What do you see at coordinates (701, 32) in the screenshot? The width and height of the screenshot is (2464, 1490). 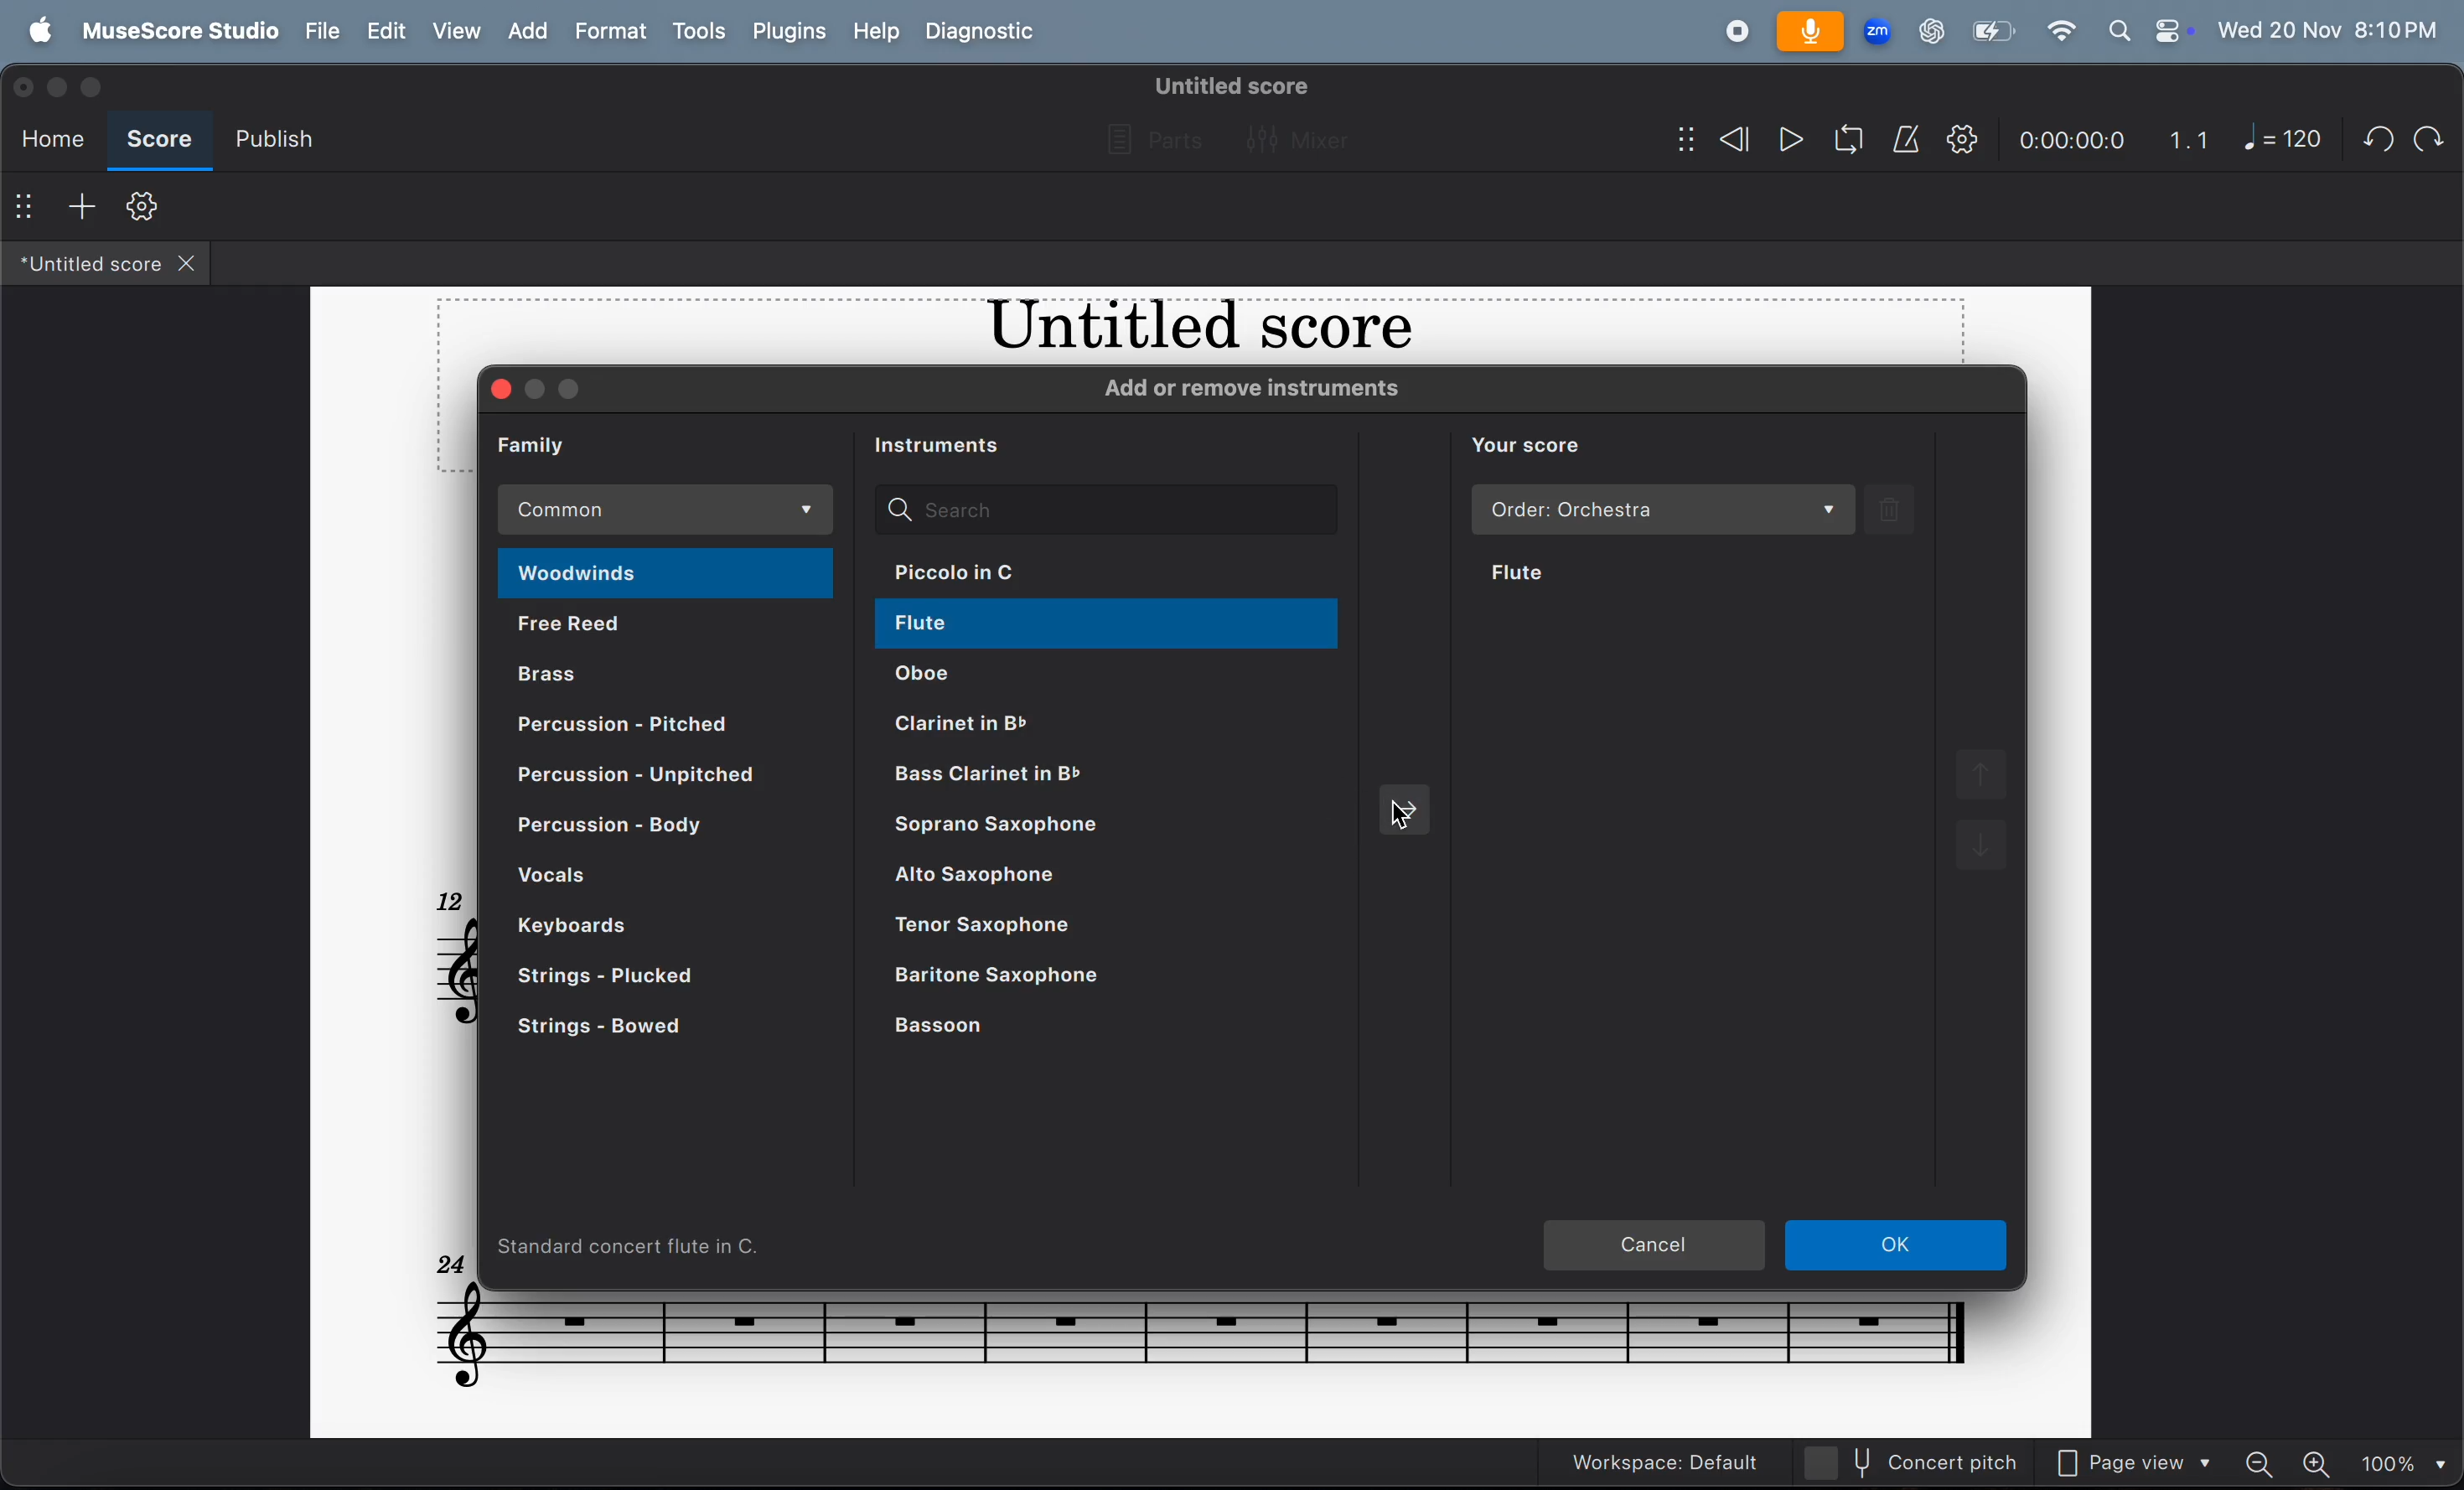 I see `tools` at bounding box center [701, 32].